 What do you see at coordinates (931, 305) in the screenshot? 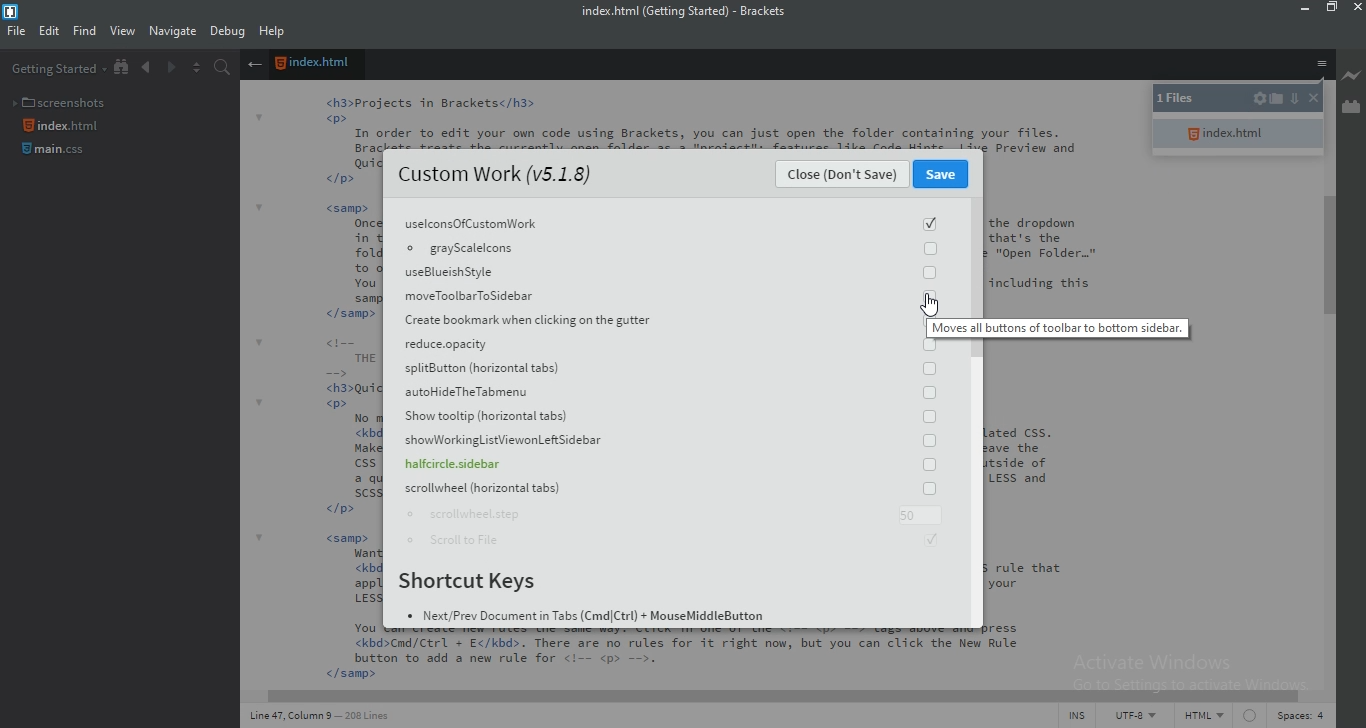
I see `cursor on moveToolbarSidebar` at bounding box center [931, 305].